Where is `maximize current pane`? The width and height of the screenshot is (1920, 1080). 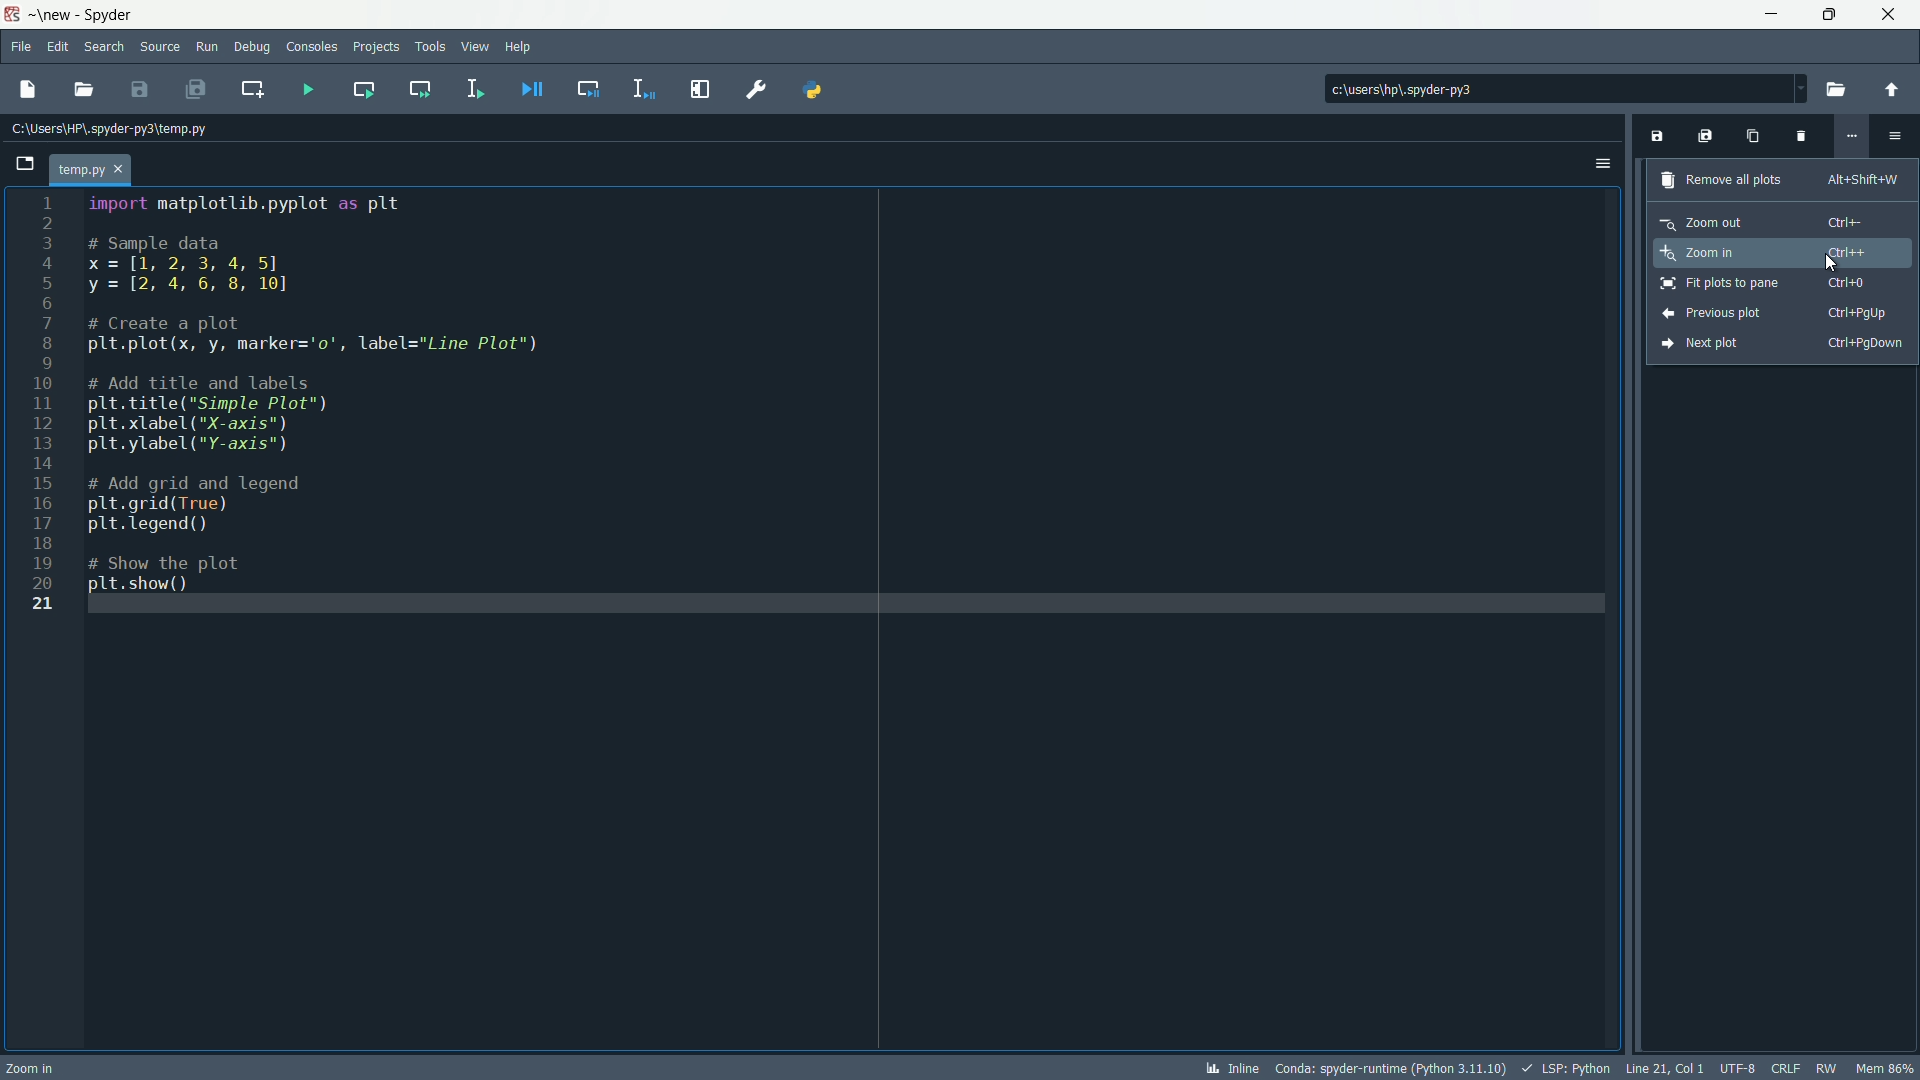 maximize current pane is located at coordinates (699, 89).